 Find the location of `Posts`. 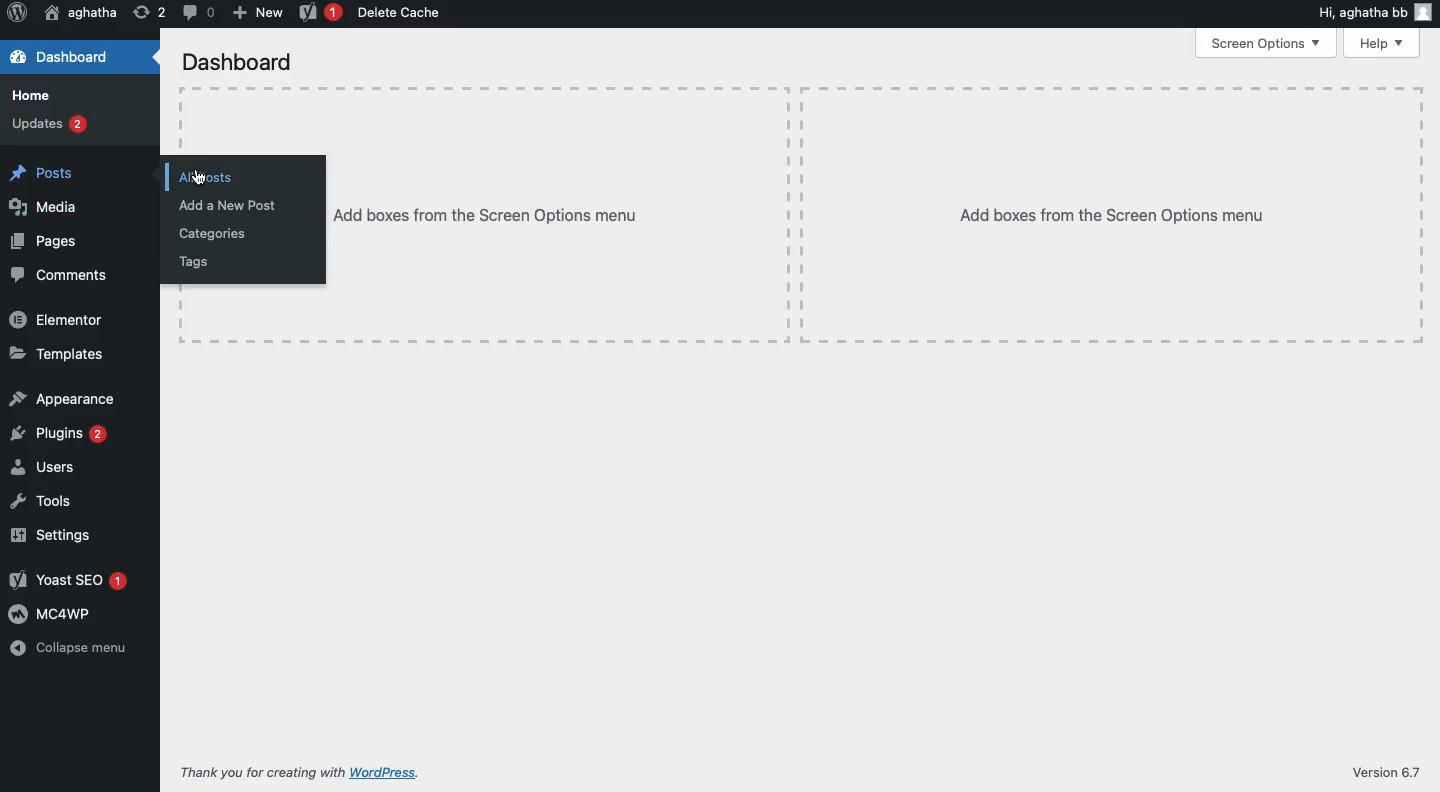

Posts is located at coordinates (43, 172).